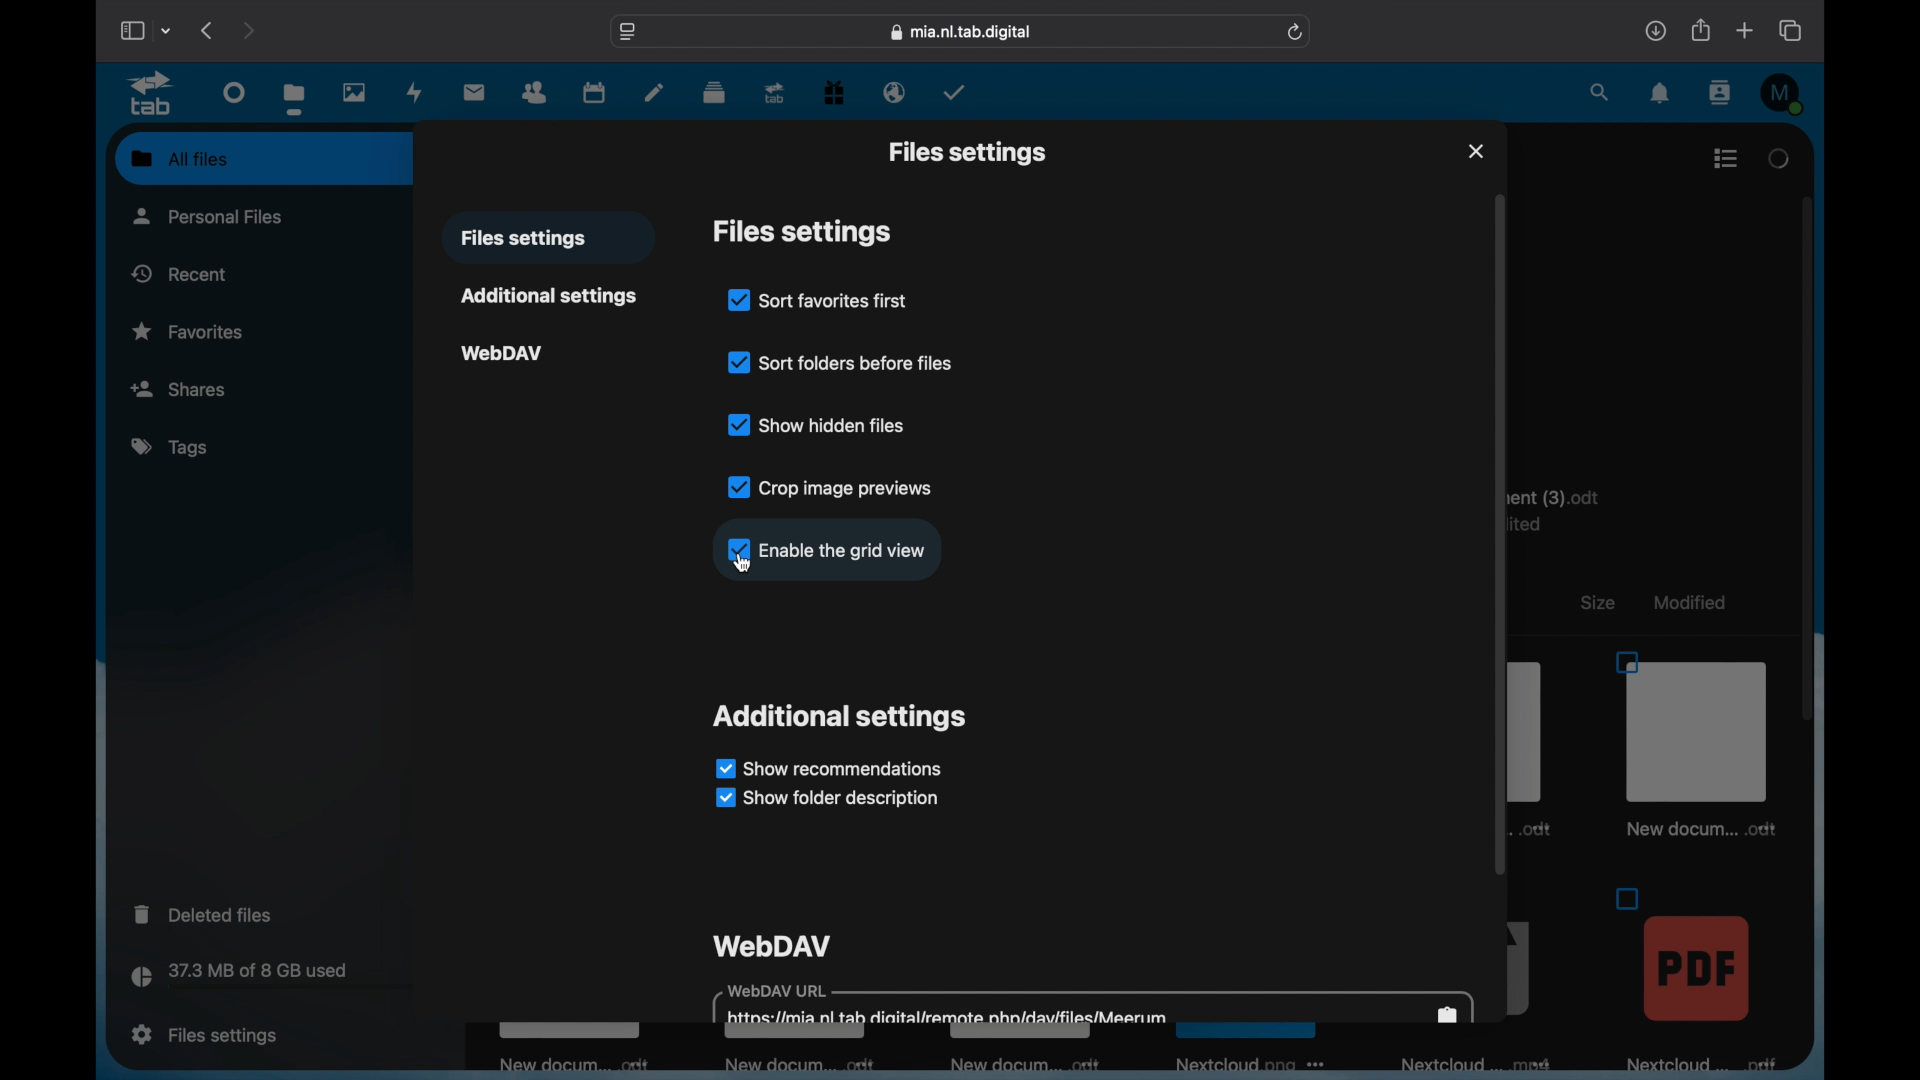  Describe the element at coordinates (802, 232) in the screenshot. I see `files settings` at that location.